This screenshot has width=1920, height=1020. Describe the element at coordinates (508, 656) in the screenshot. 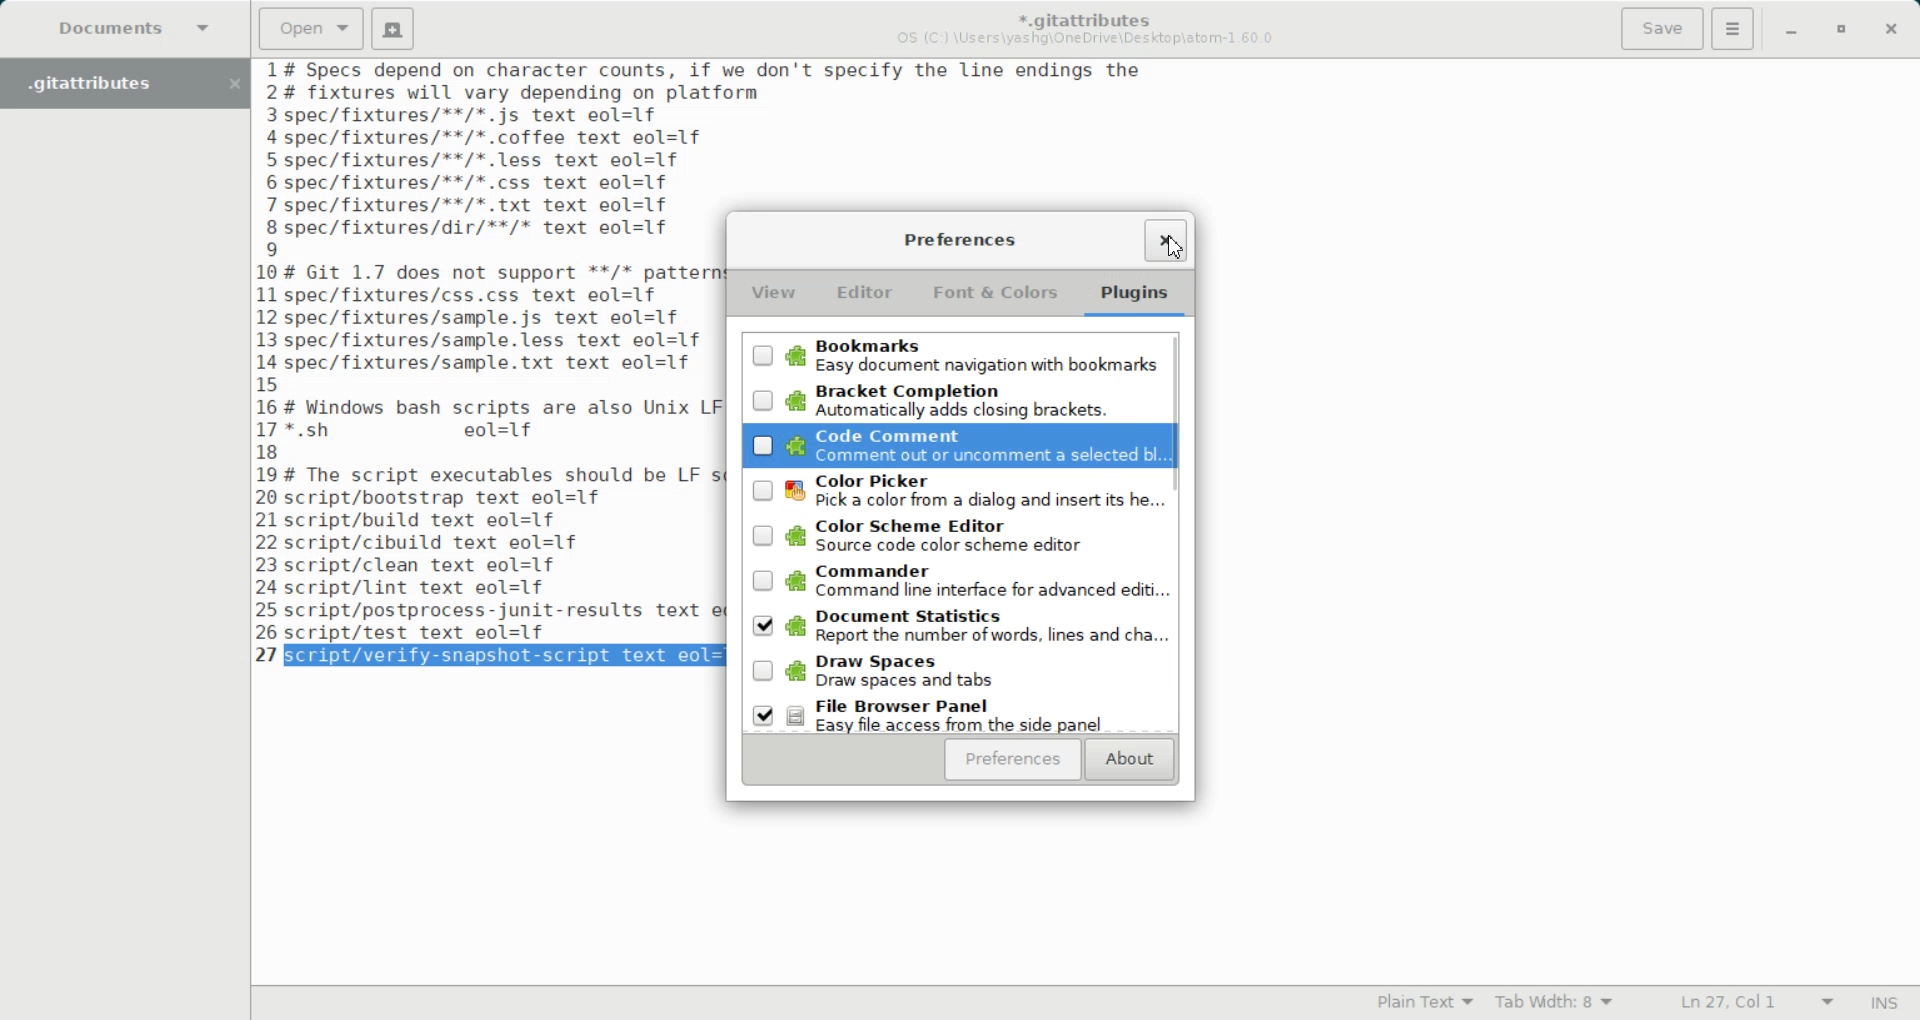

I see `script/verify-snapshot-script text eol=lf` at that location.